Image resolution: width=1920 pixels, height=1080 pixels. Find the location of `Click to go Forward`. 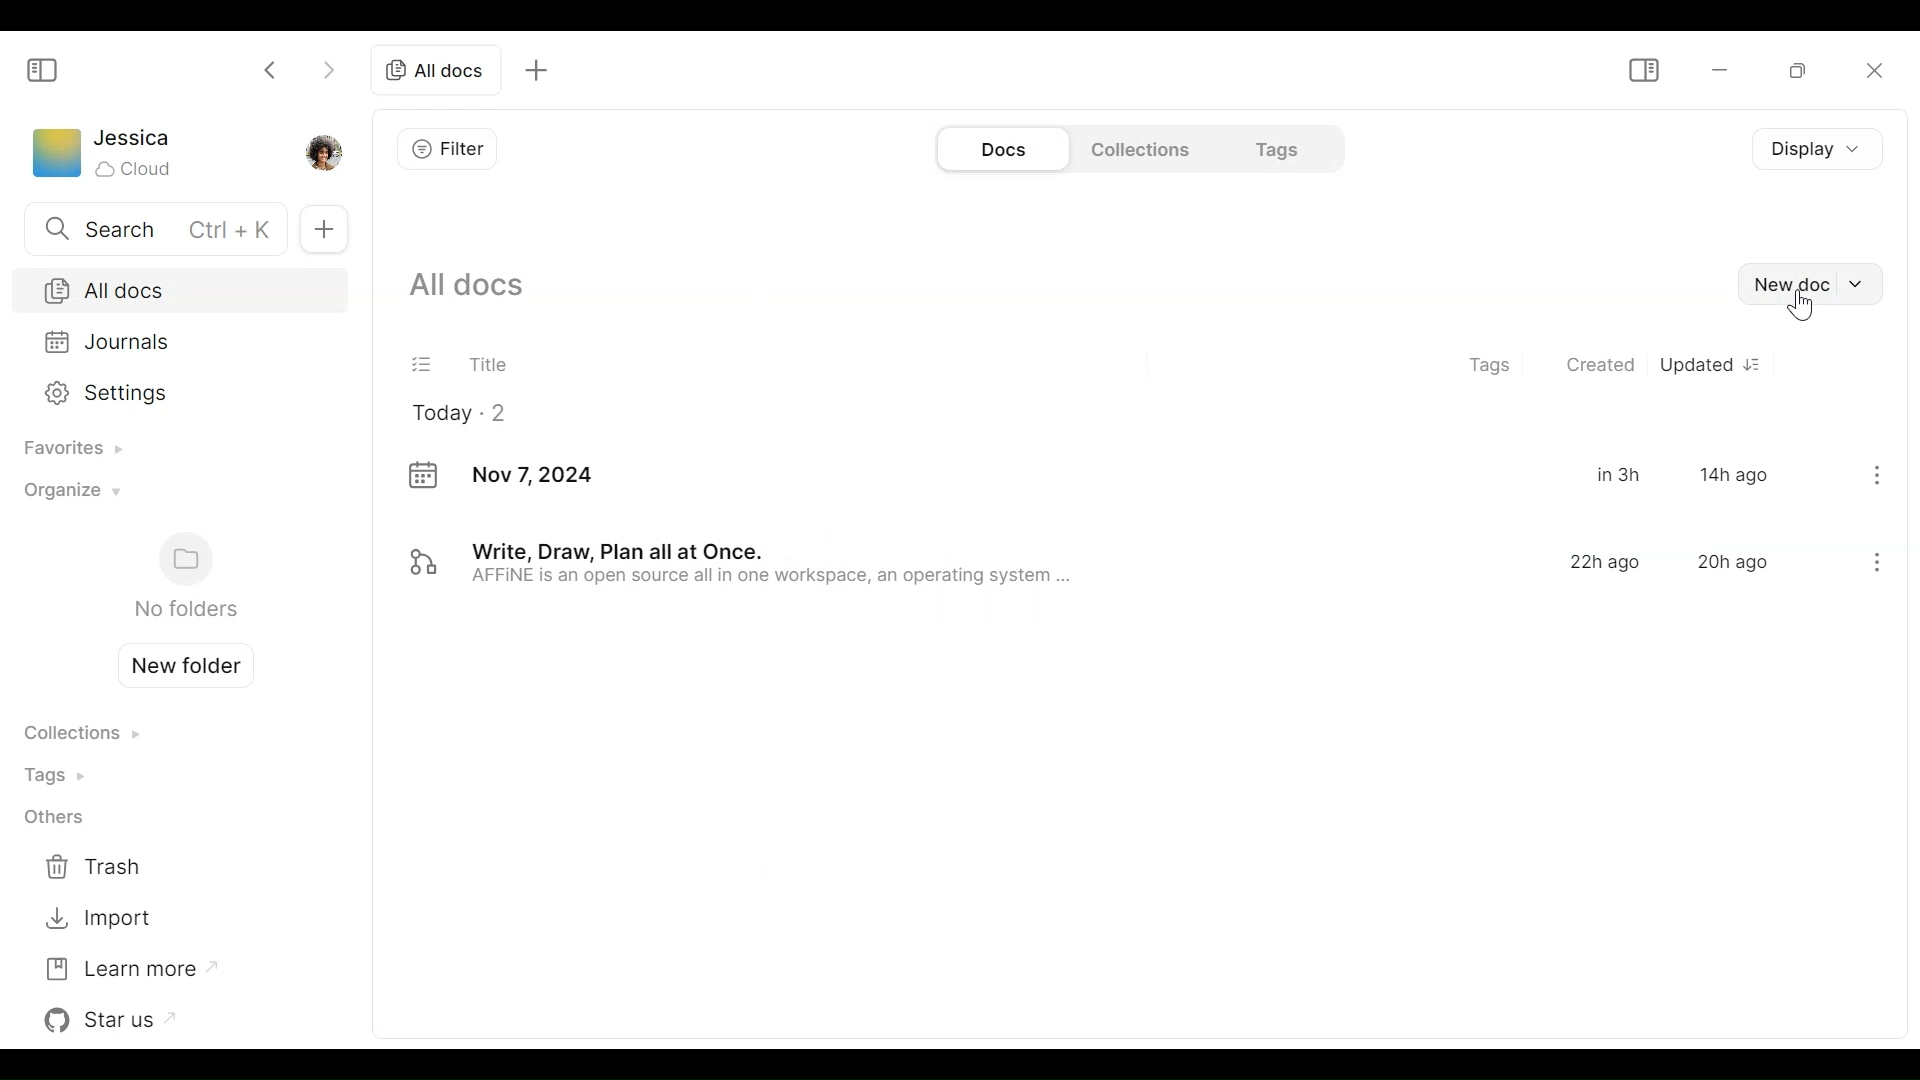

Click to go Forward is located at coordinates (328, 66).